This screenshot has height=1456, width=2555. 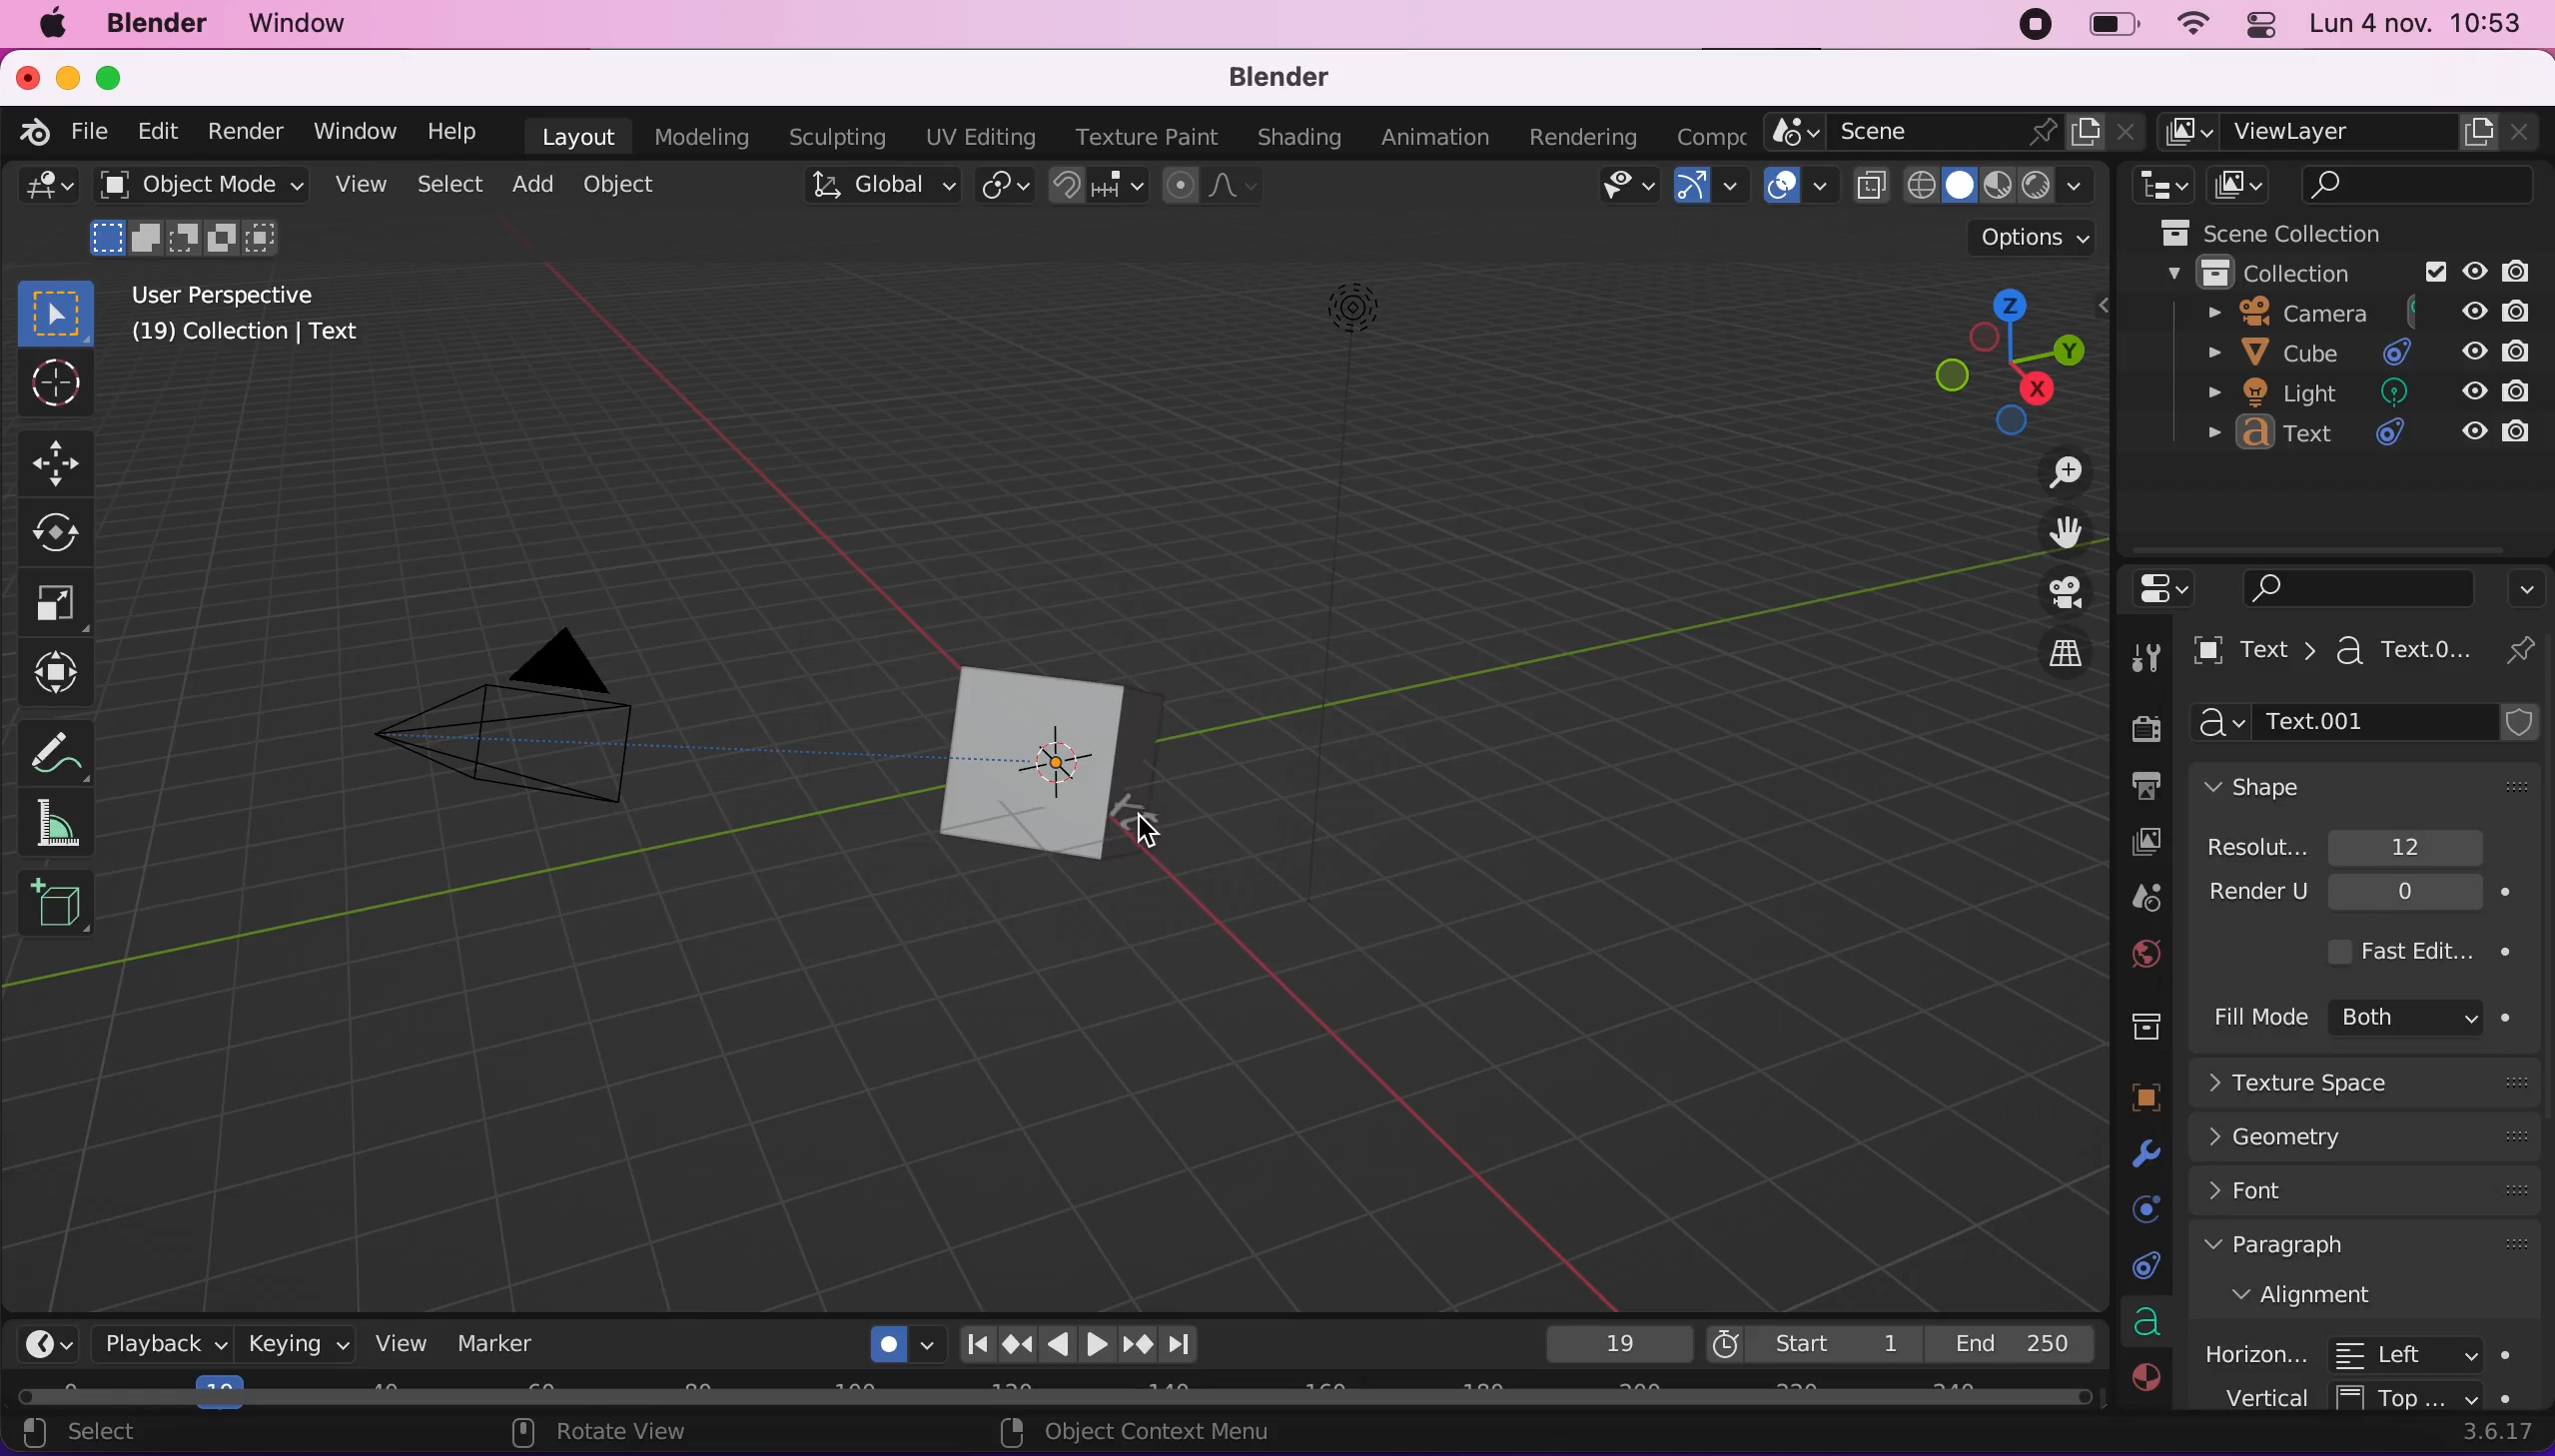 I want to click on texture paint, so click(x=1151, y=134).